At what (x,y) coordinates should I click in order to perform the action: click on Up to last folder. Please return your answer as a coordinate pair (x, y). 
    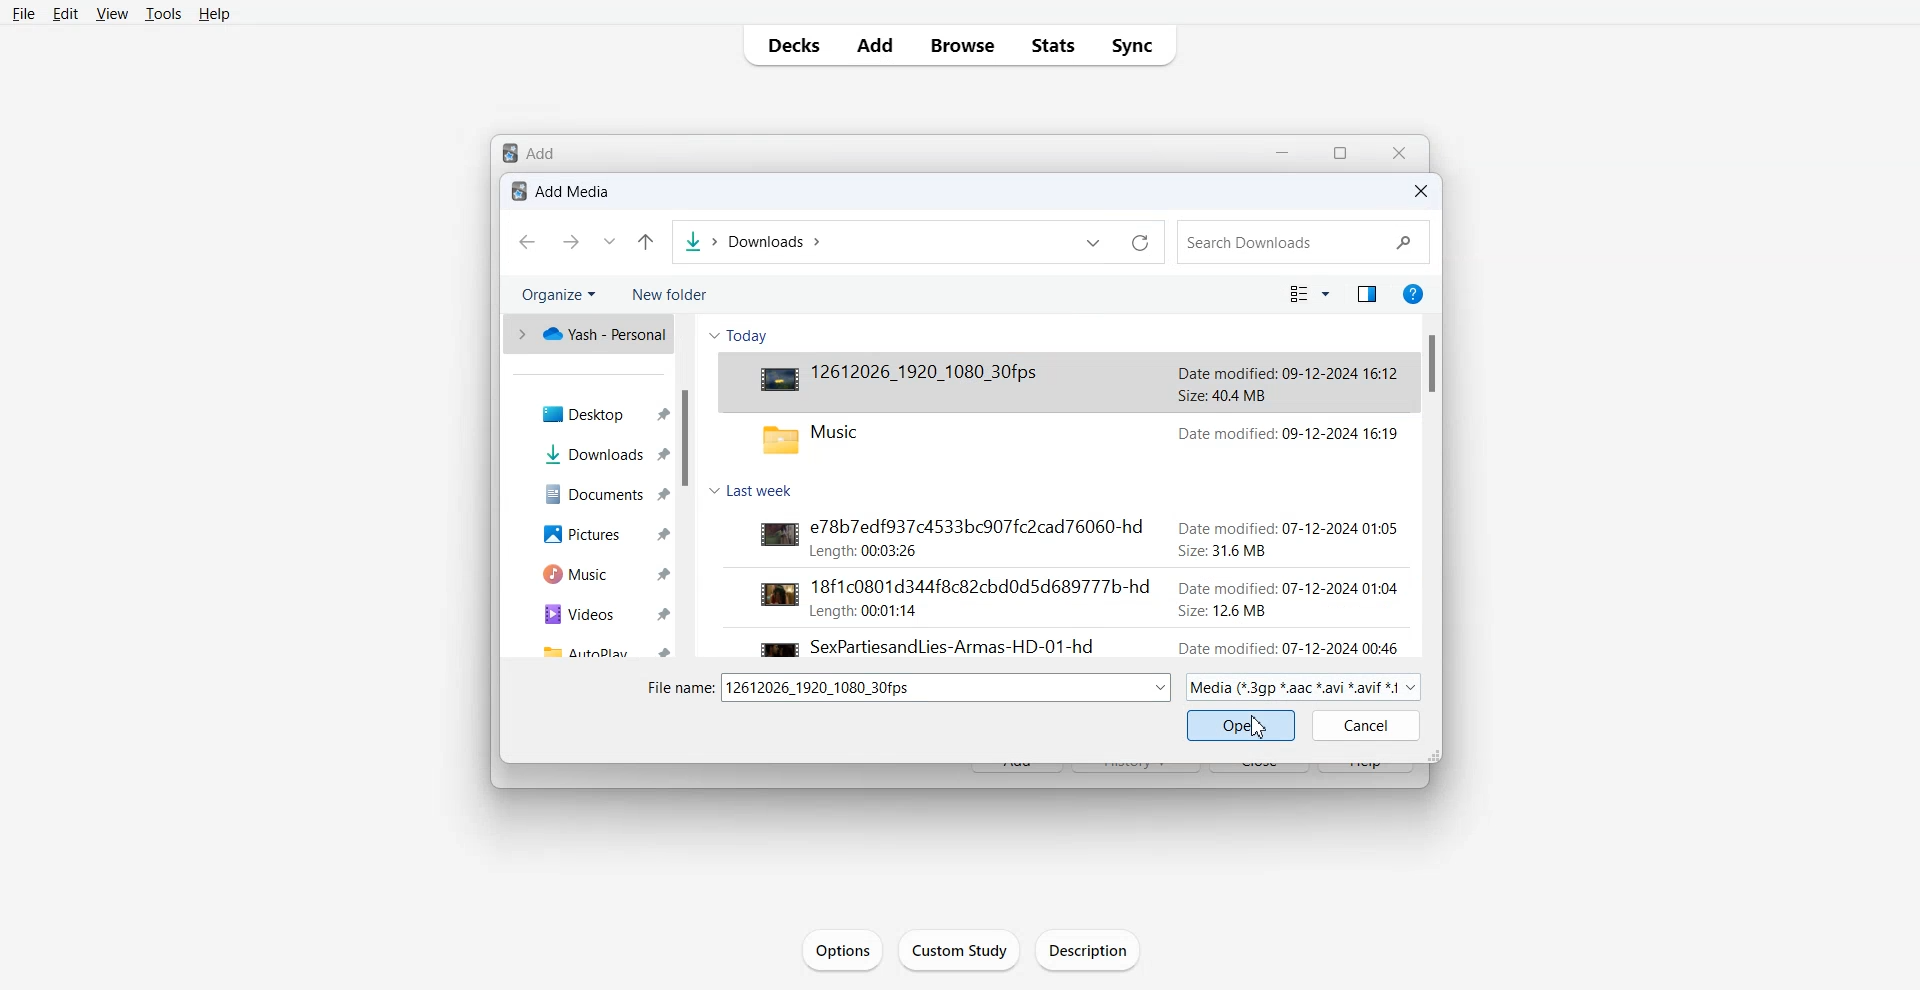
    Looking at the image, I should click on (646, 244).